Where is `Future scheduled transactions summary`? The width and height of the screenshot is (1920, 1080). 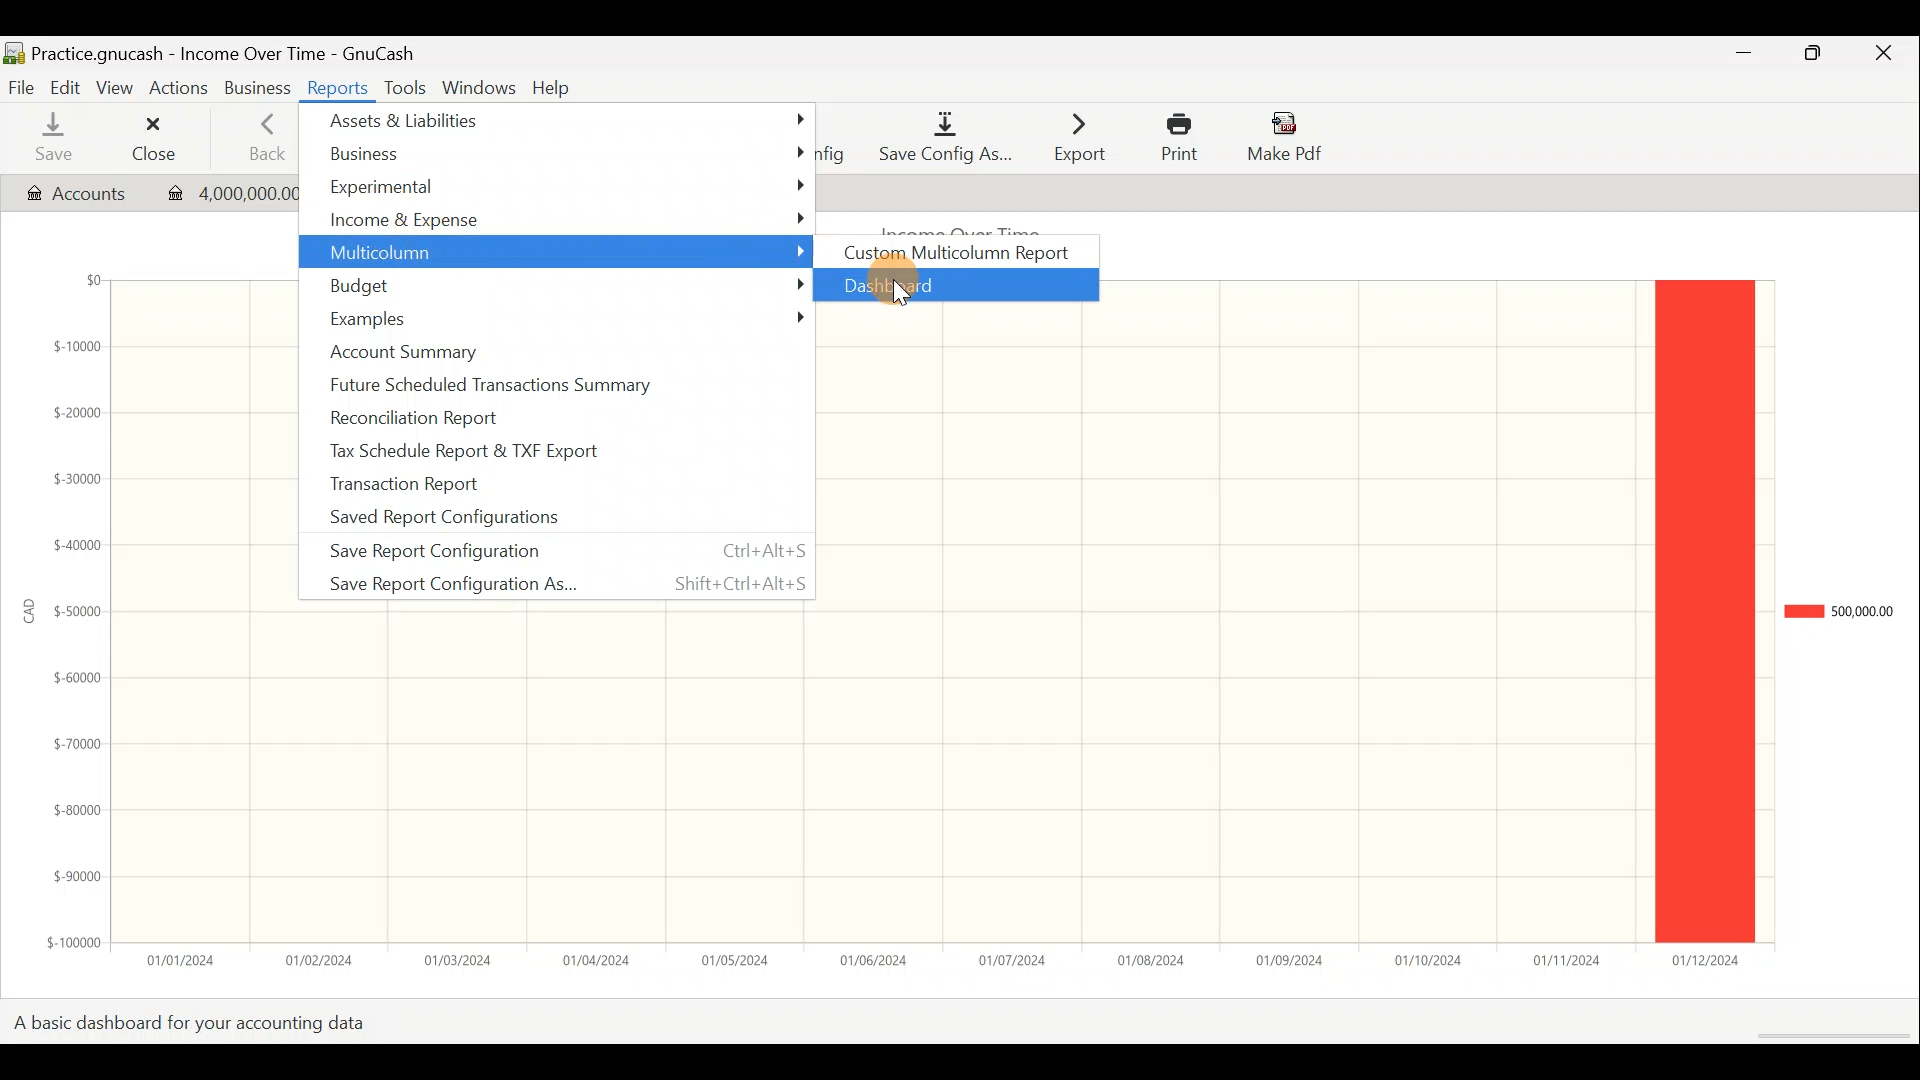 Future scheduled transactions summary is located at coordinates (550, 389).